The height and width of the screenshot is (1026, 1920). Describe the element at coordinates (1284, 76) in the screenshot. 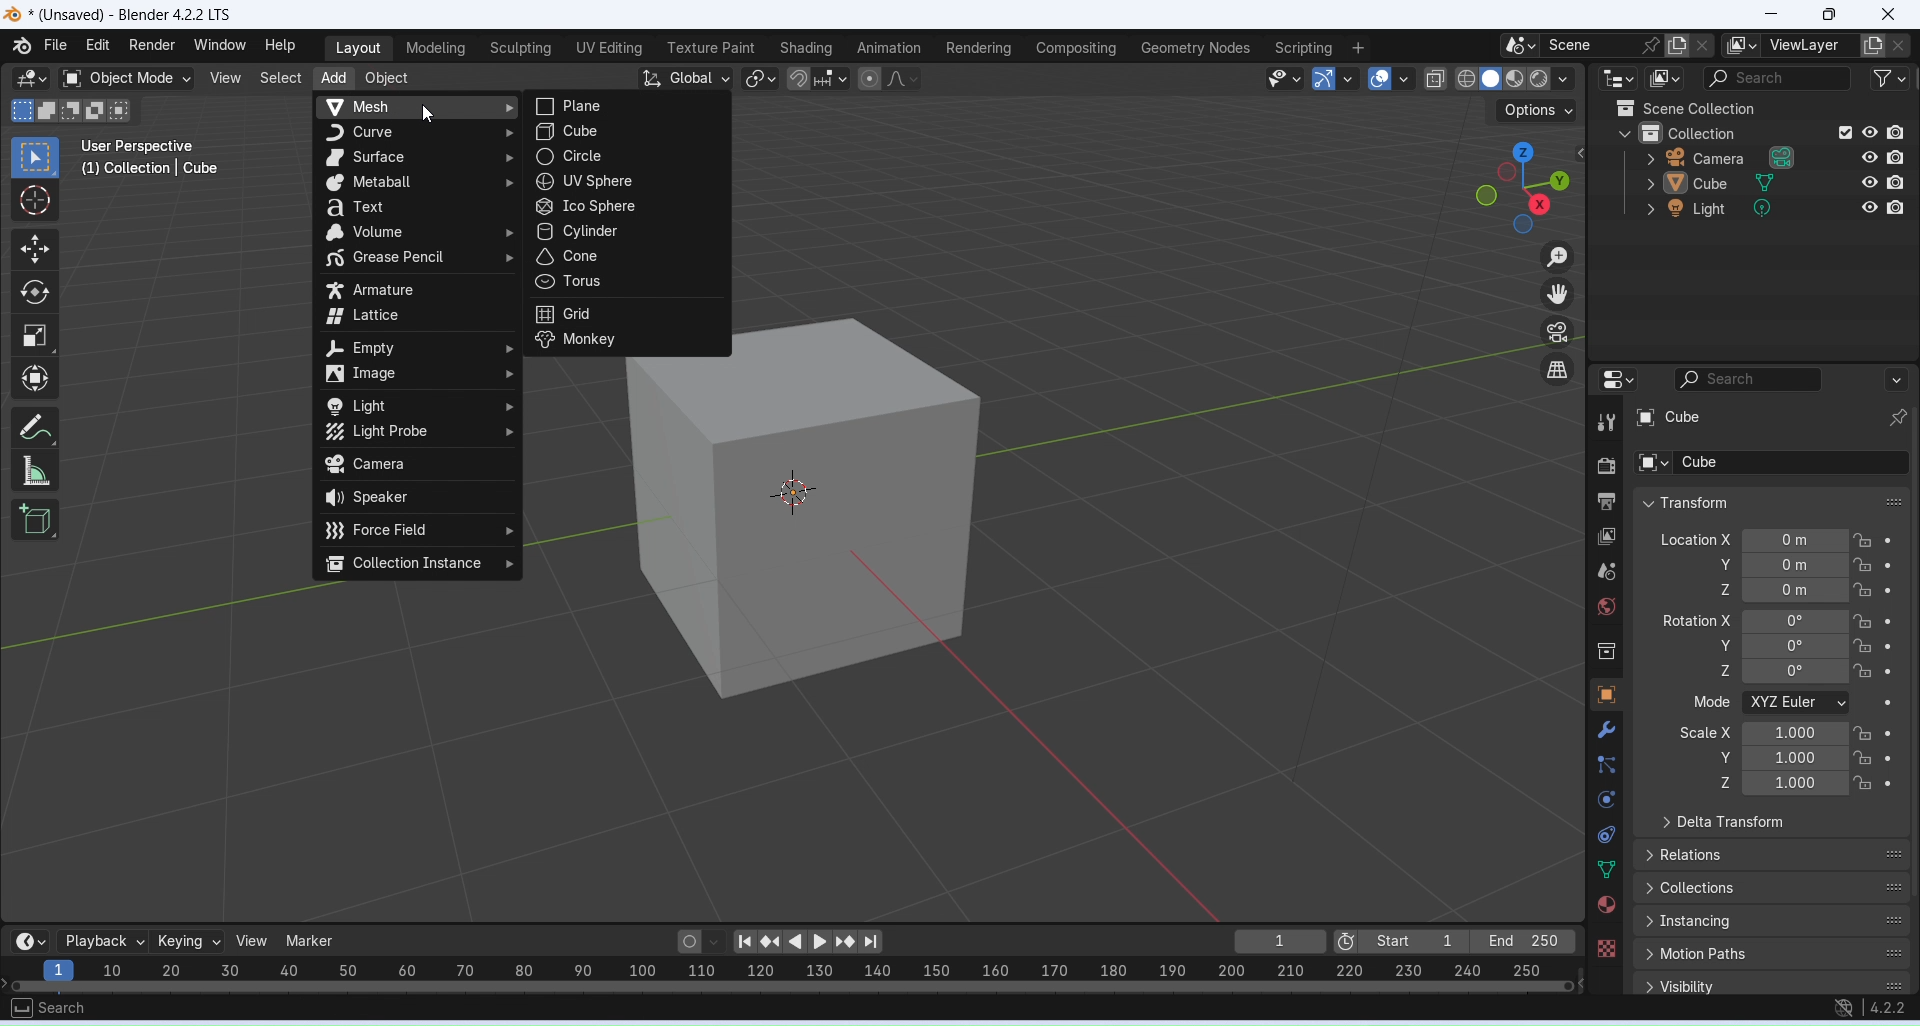

I see `Selectability and visibility` at that location.